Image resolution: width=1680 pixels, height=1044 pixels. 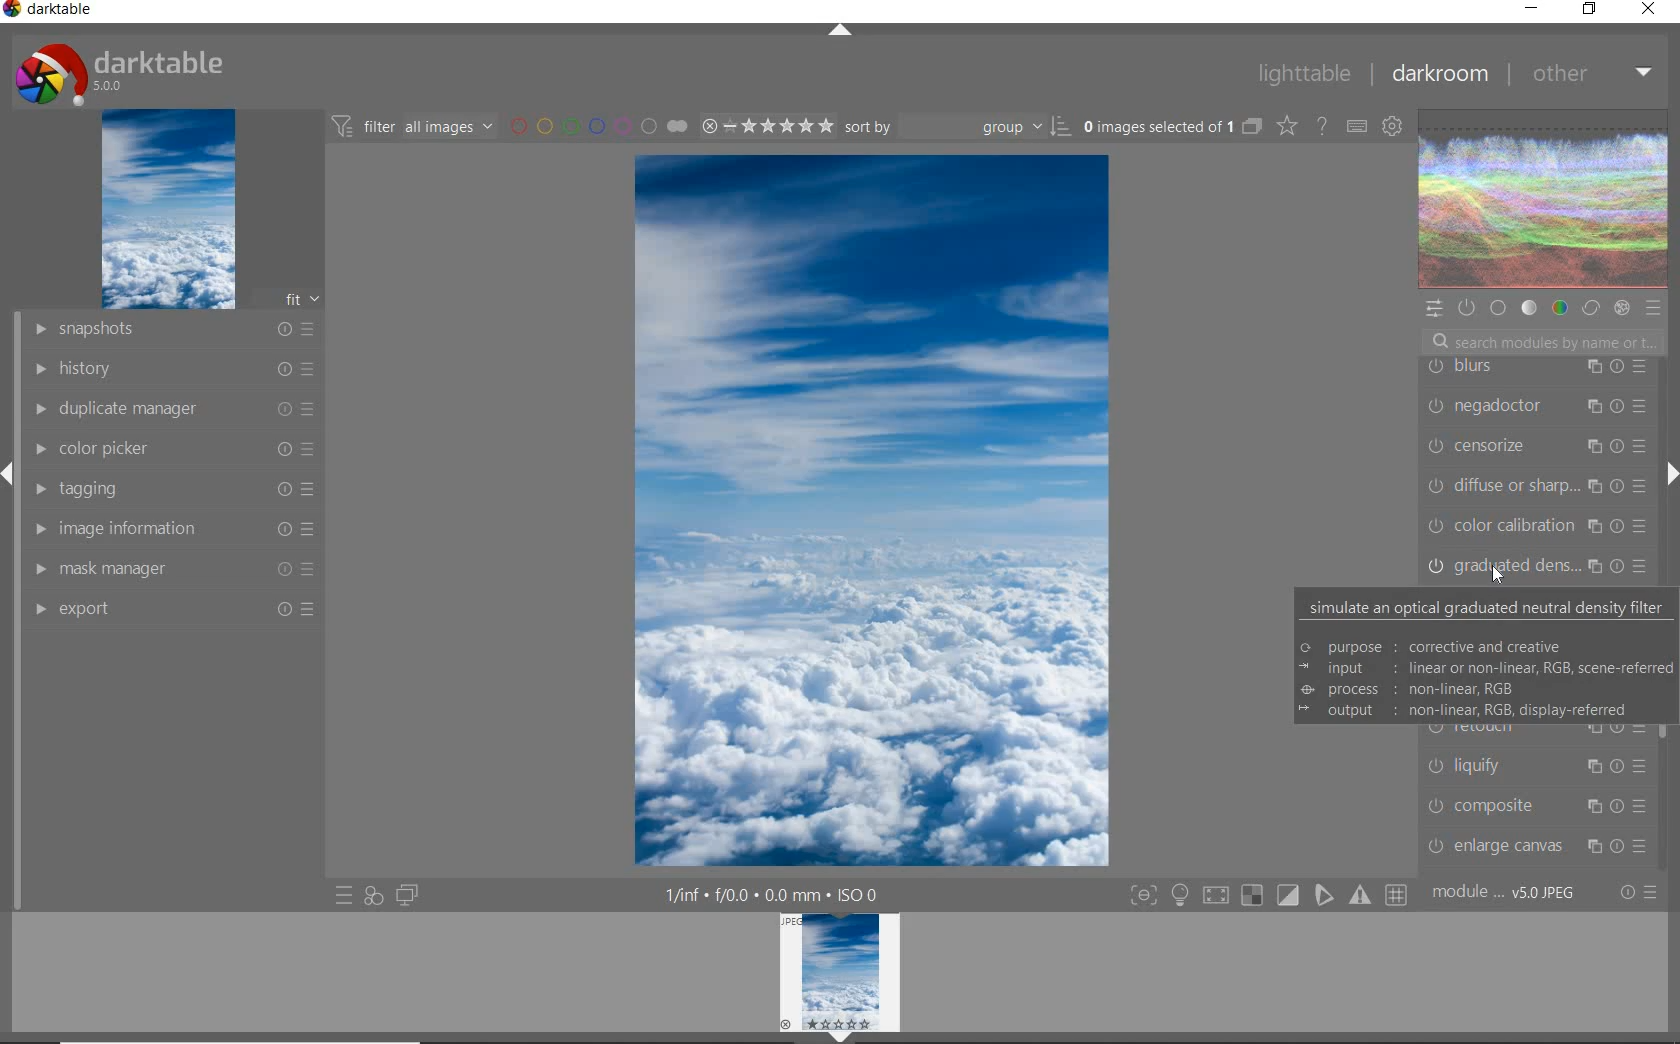 What do you see at coordinates (166, 210) in the screenshot?
I see `IMAGE` at bounding box center [166, 210].